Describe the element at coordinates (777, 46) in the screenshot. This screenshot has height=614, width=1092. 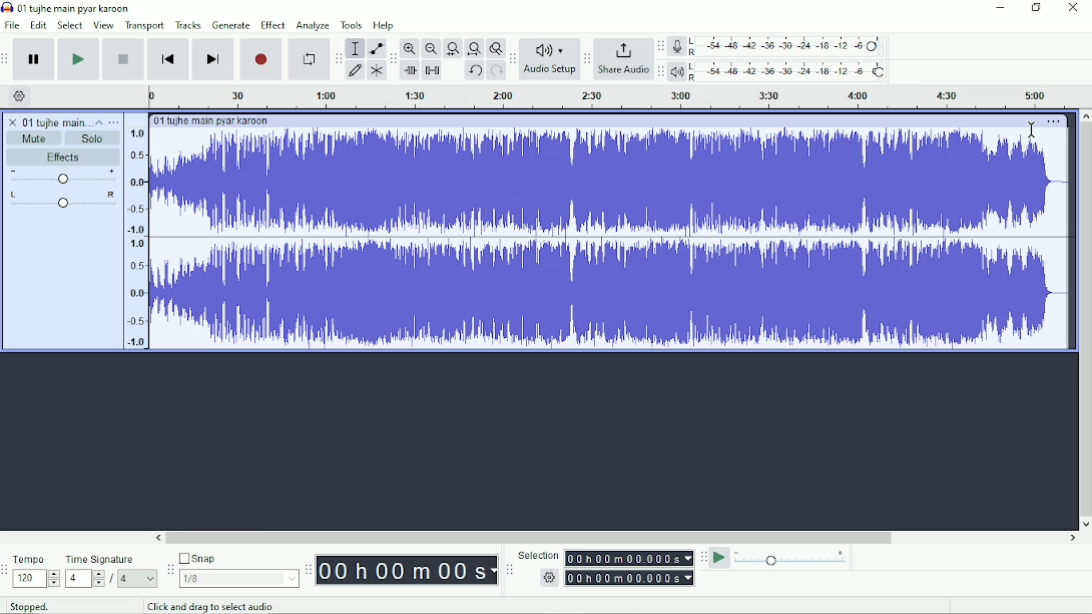
I see `Record meter` at that location.